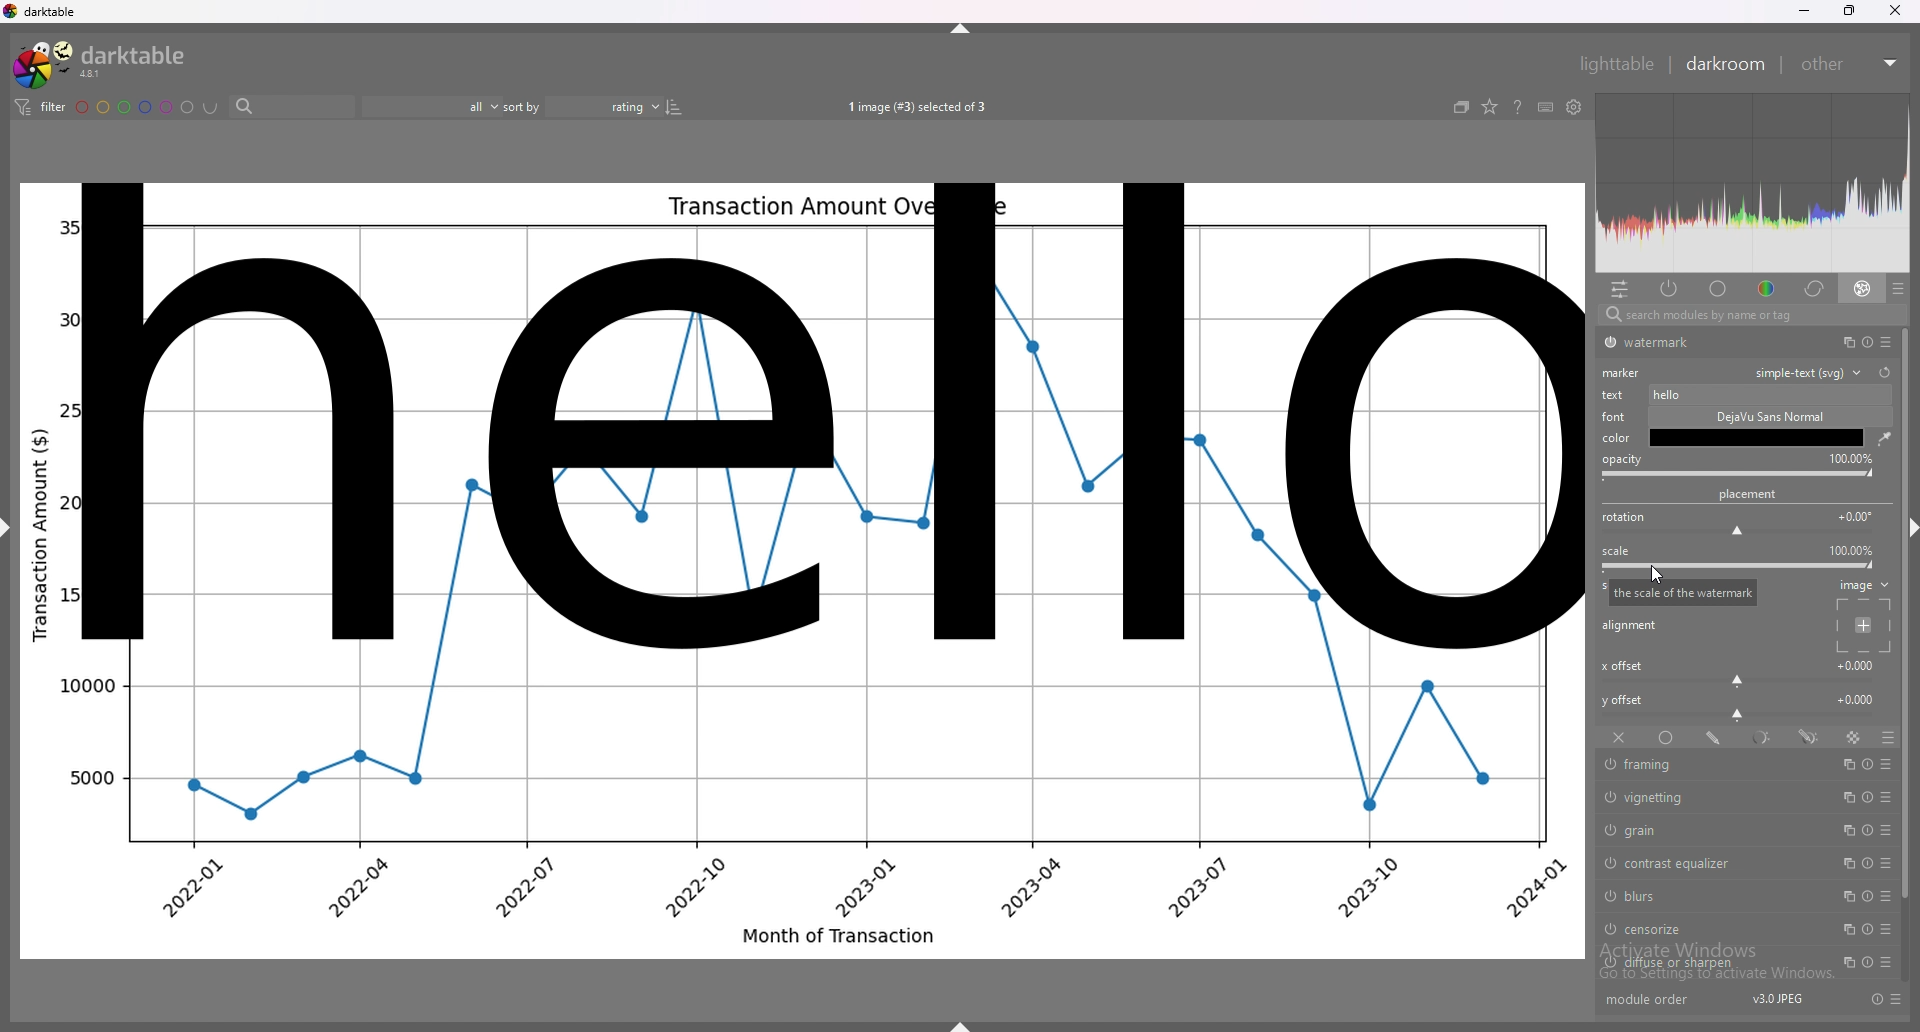  I want to click on rotation bar, so click(1736, 533).